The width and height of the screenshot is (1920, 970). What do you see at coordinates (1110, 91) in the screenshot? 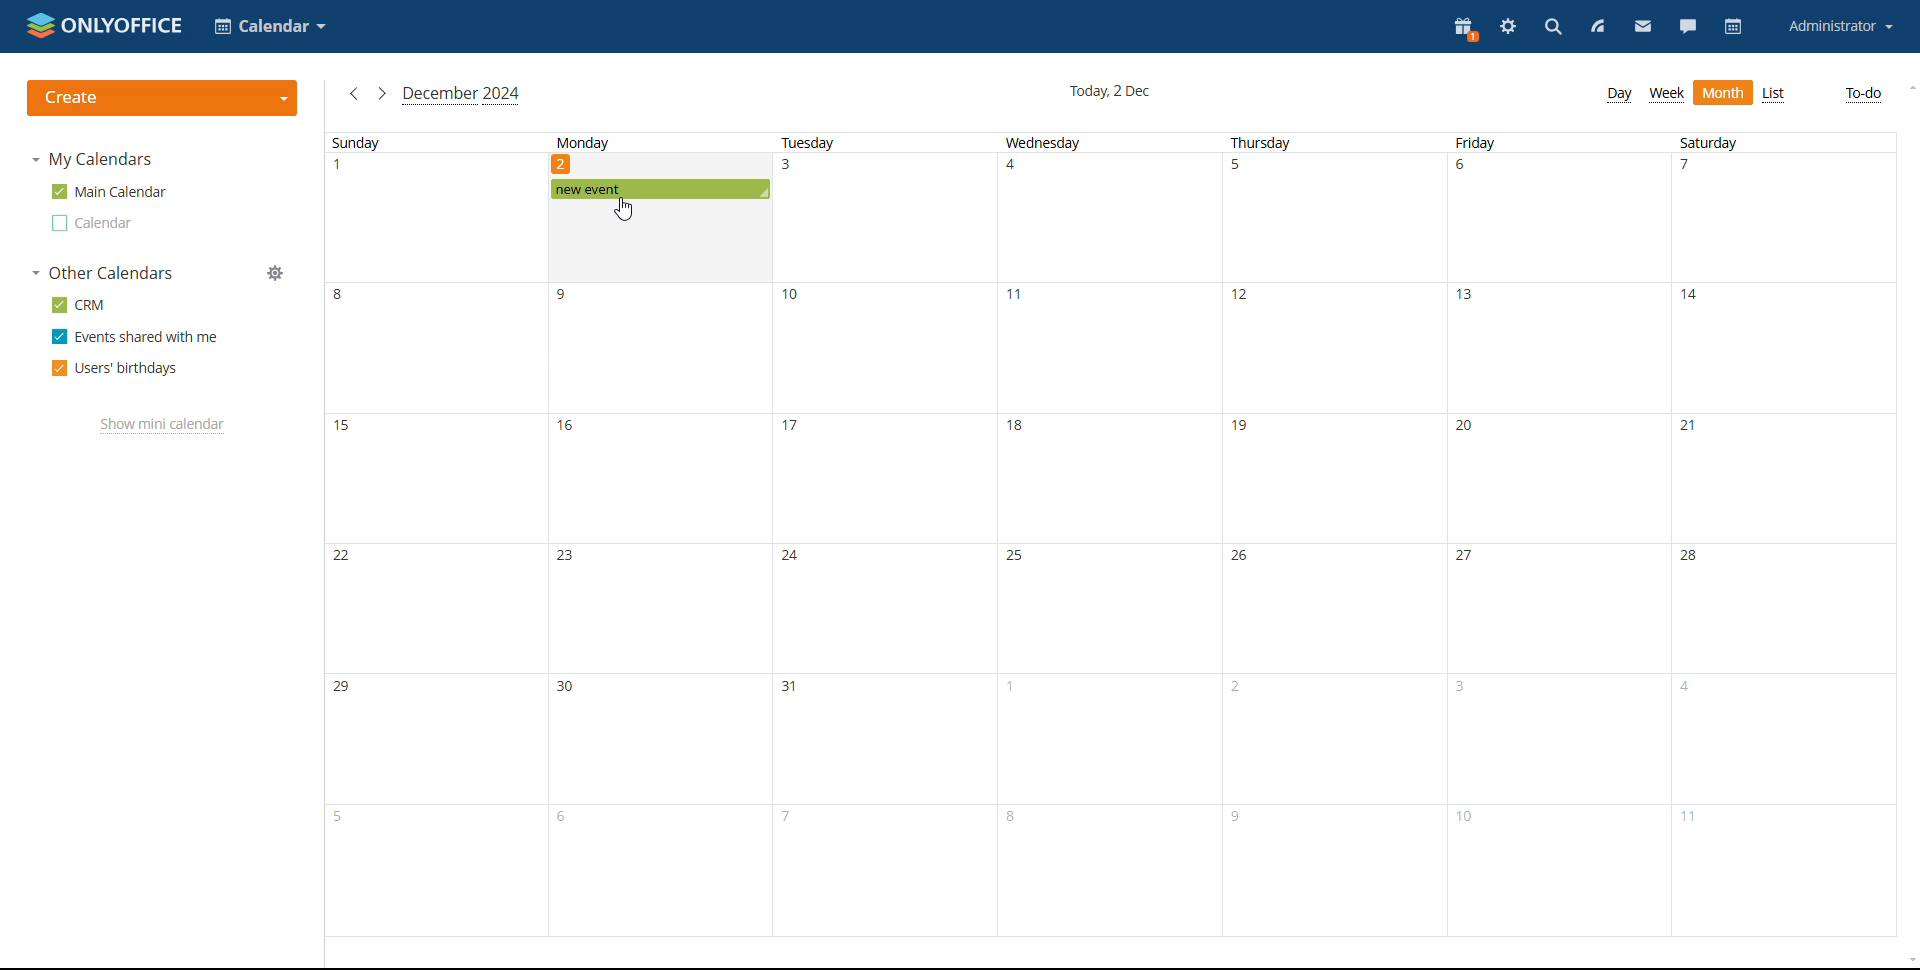
I see `current date` at bounding box center [1110, 91].